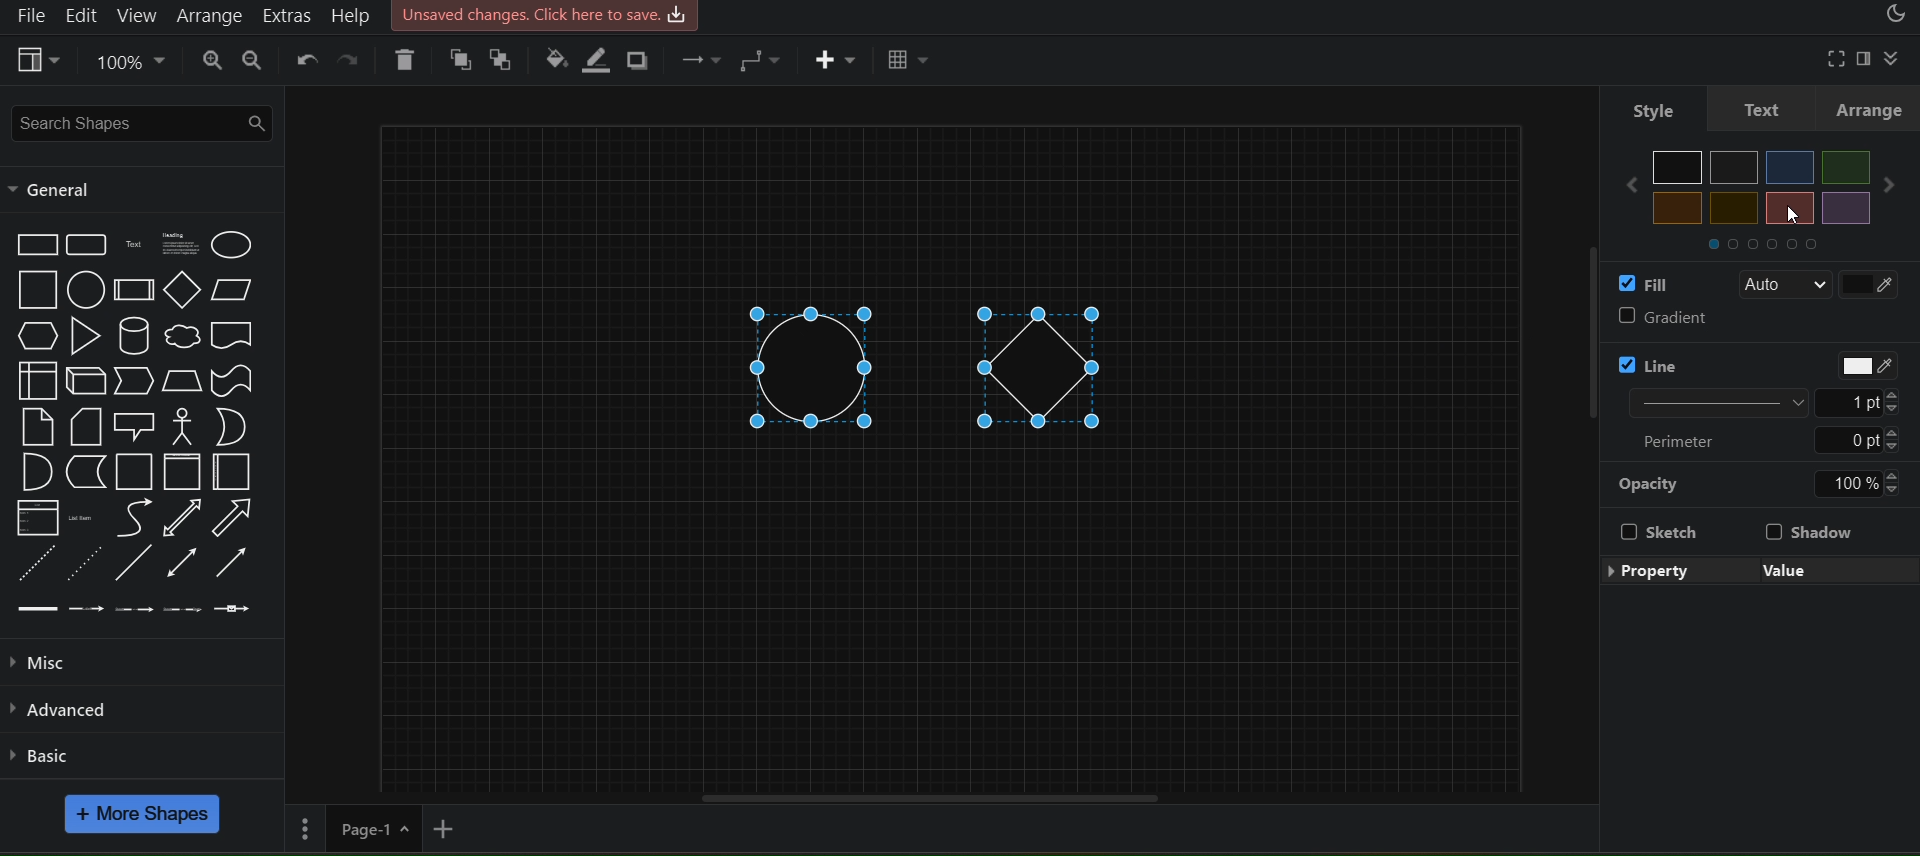 The height and width of the screenshot is (856, 1920). Describe the element at coordinates (82, 515) in the screenshot. I see `List Item` at that location.